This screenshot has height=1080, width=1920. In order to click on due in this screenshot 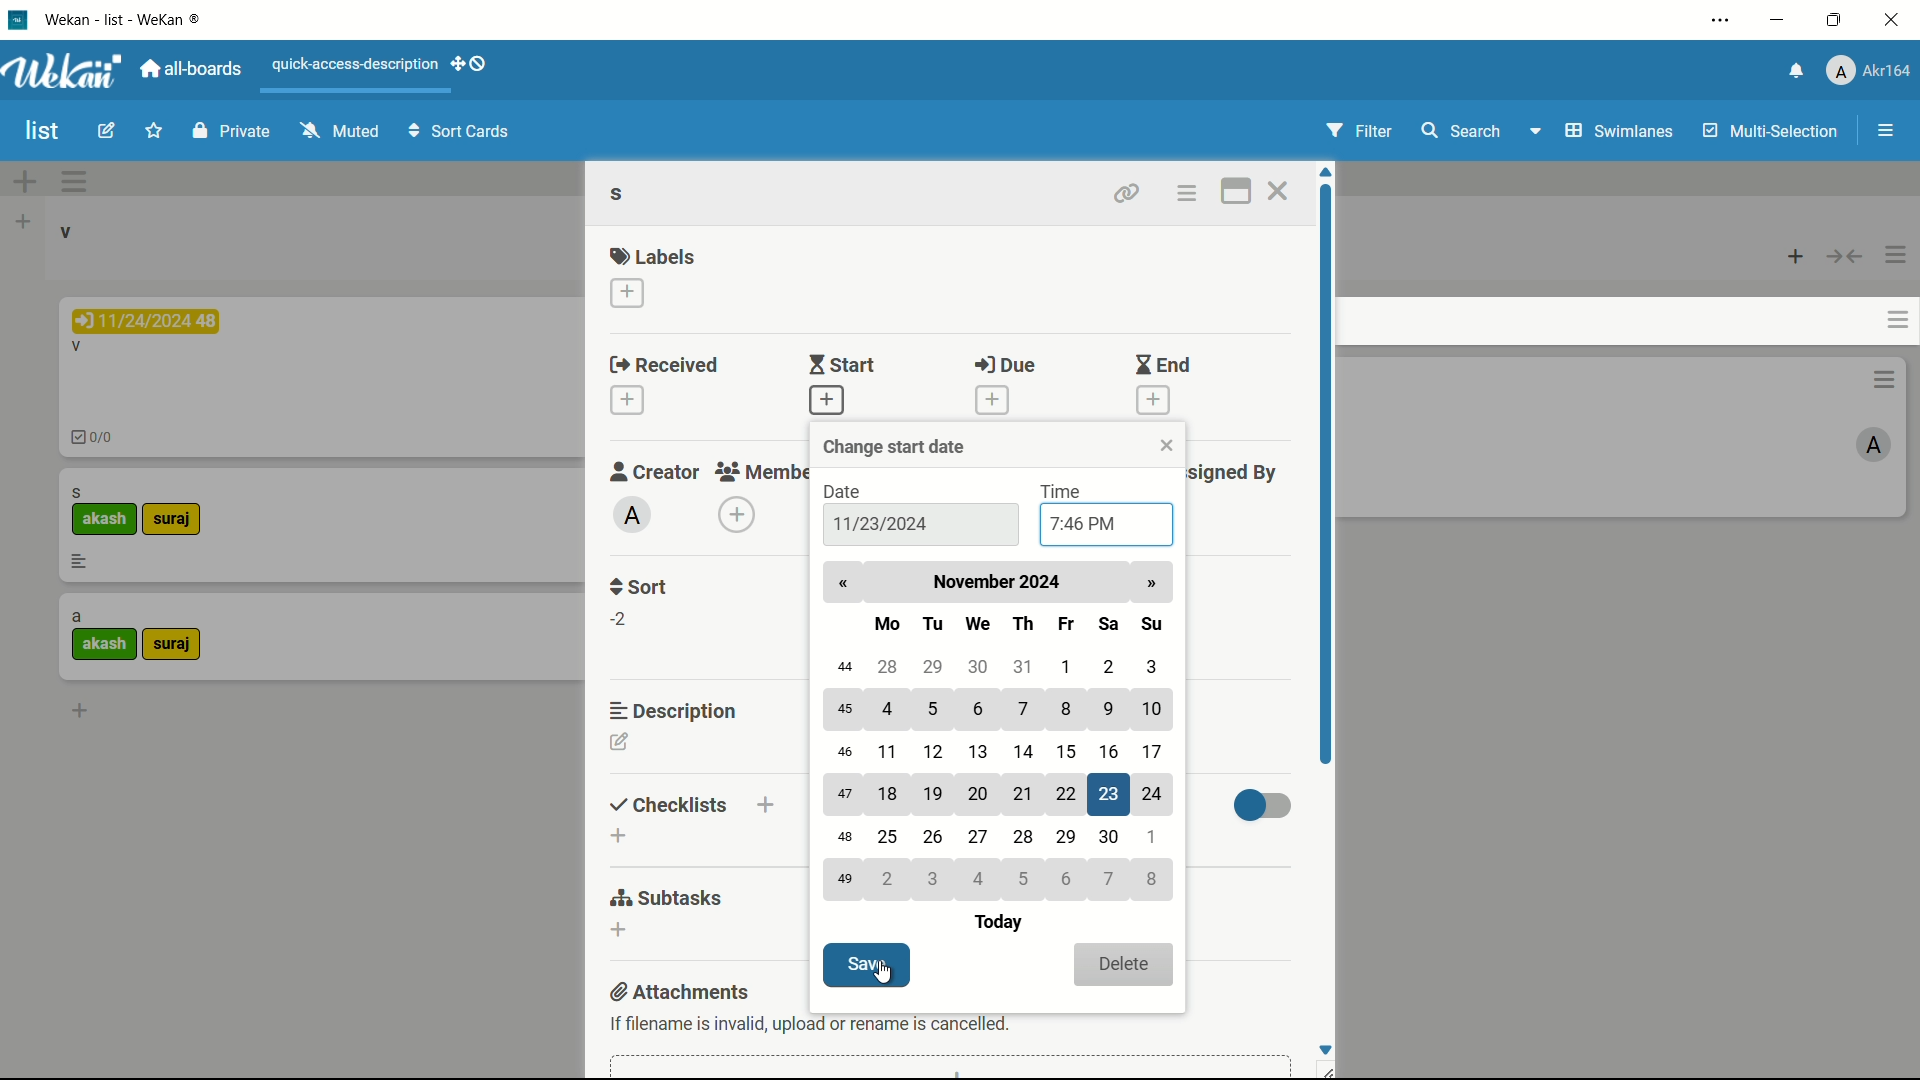, I will do `click(1010, 365)`.